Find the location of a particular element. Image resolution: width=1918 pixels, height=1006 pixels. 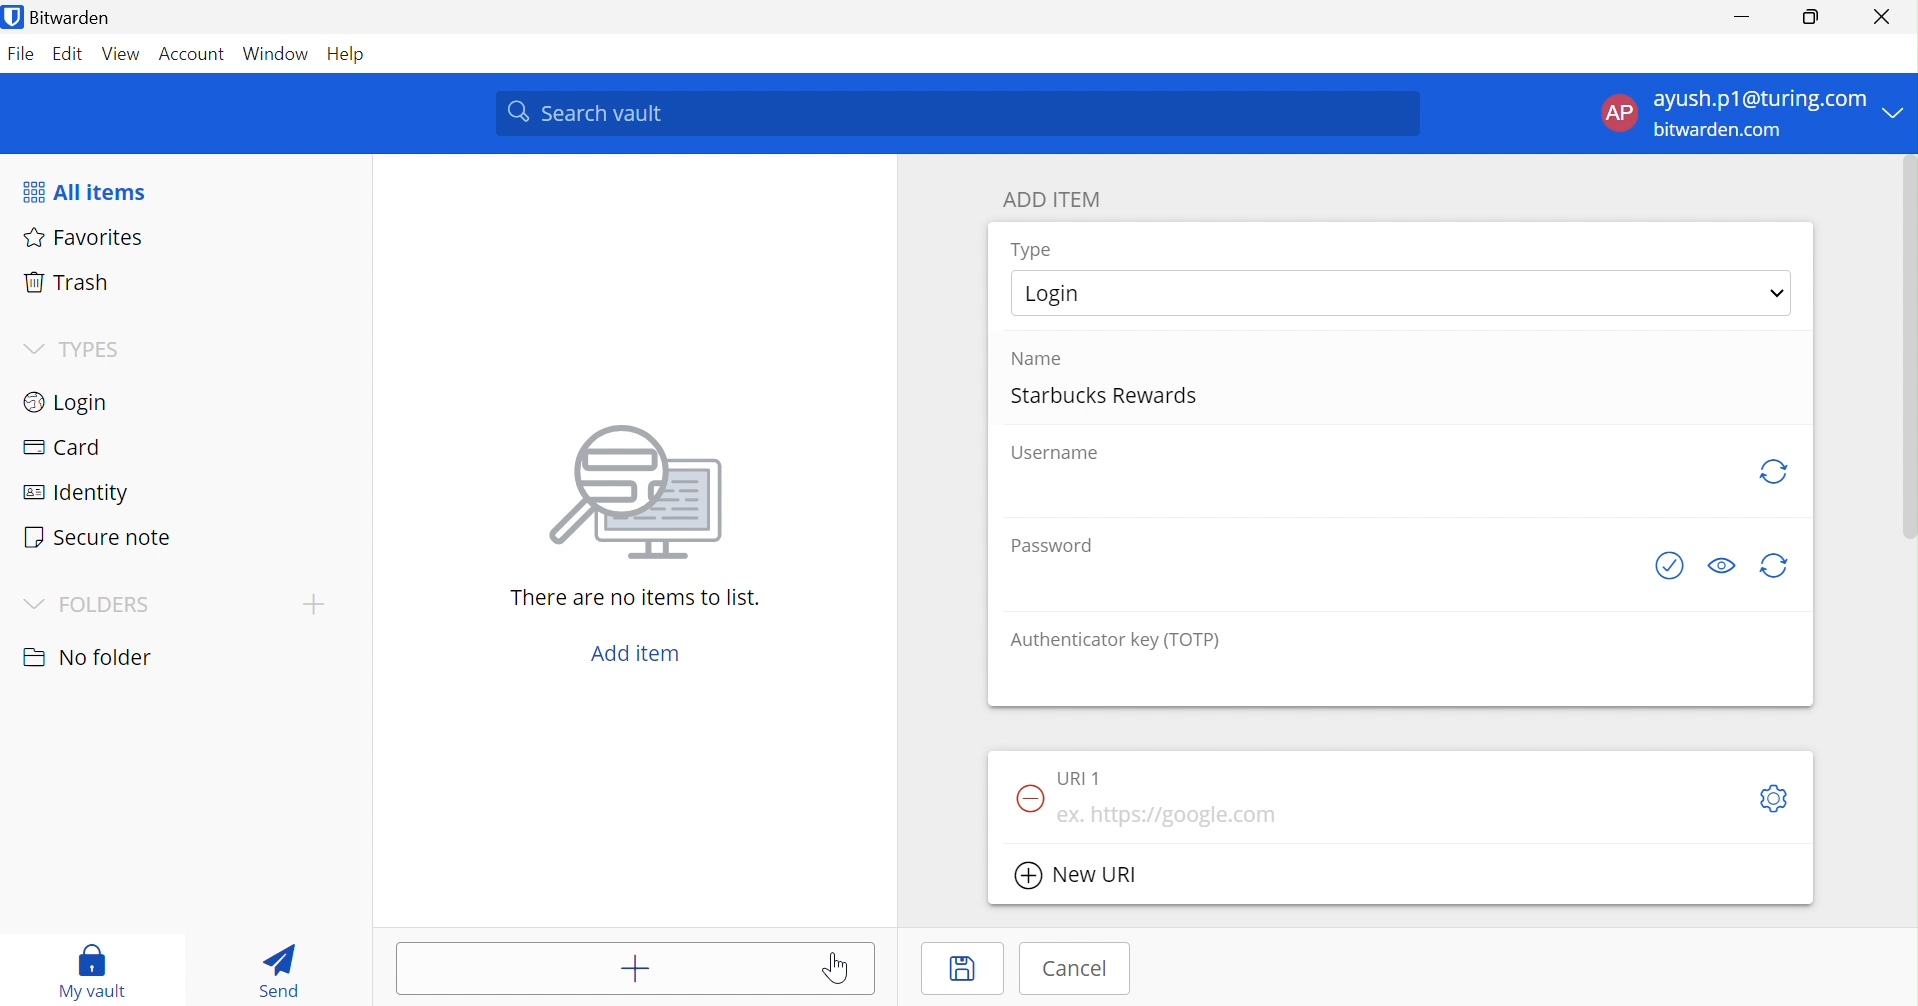

Authenticator key (TOTP) is located at coordinates (1114, 641).